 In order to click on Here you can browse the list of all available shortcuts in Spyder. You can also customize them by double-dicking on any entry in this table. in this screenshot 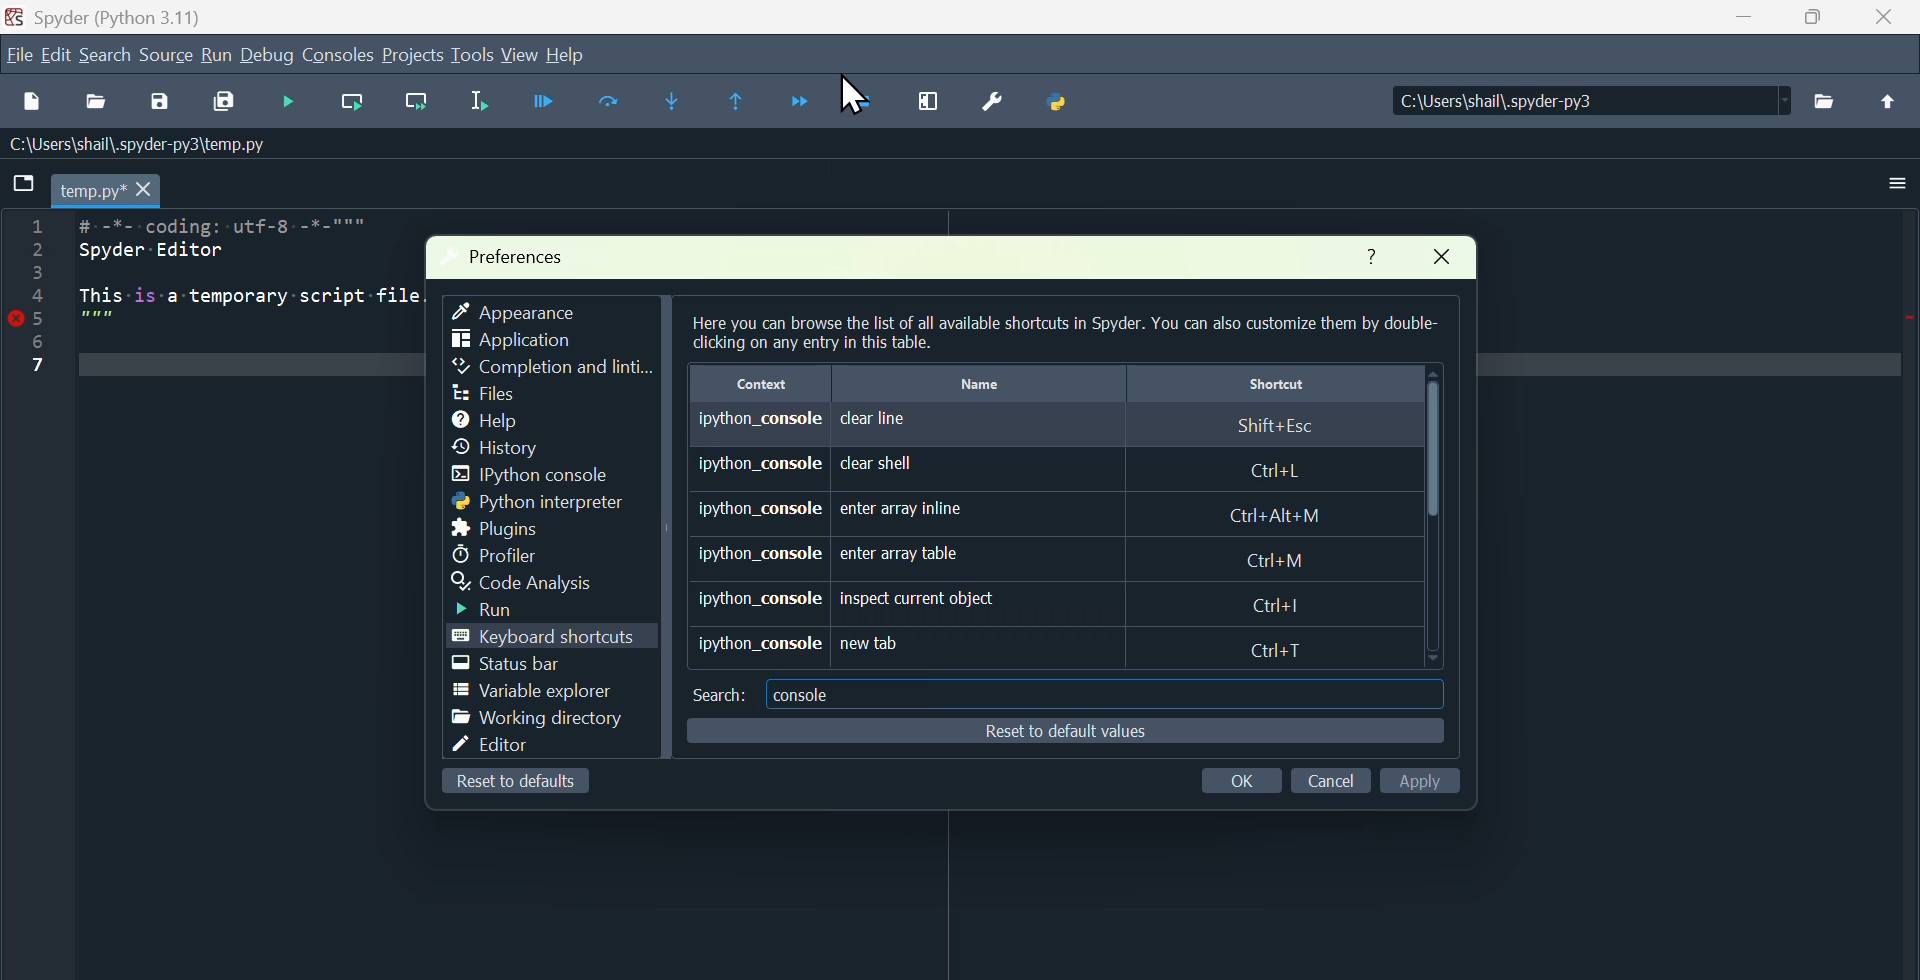, I will do `click(1060, 334)`.